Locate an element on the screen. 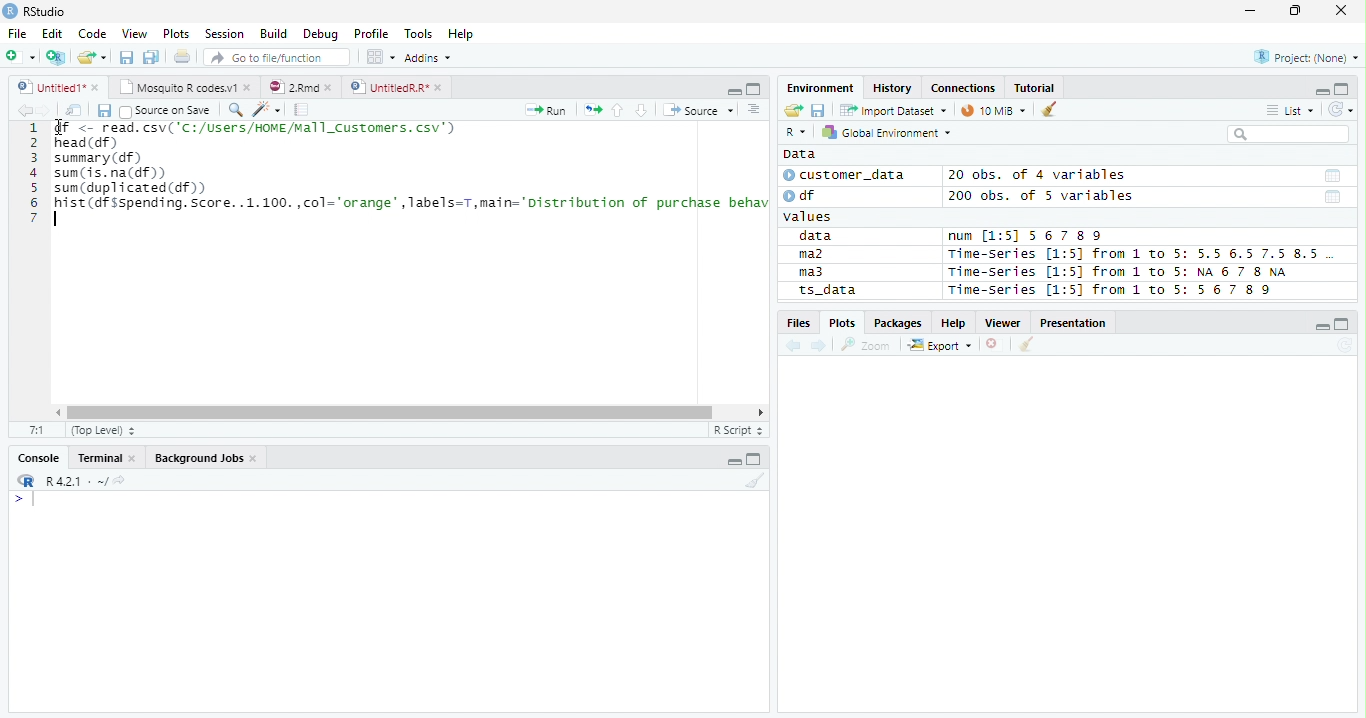  Files is located at coordinates (798, 323).